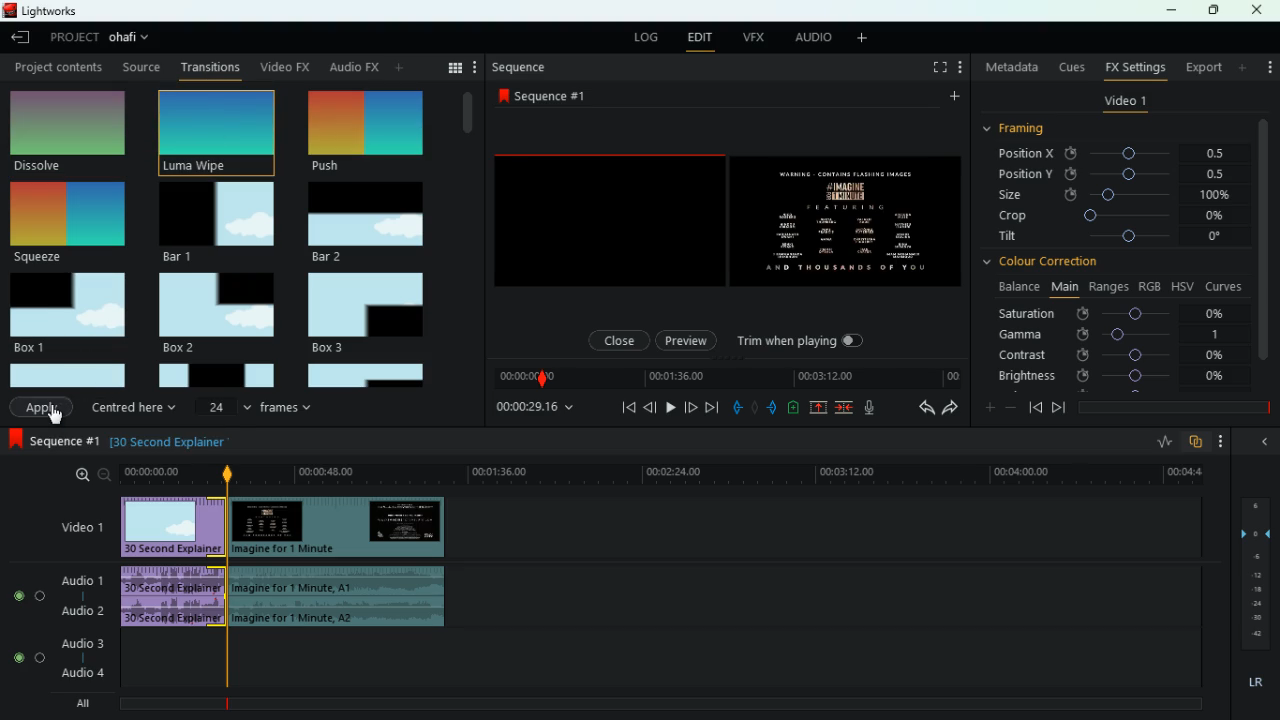 This screenshot has width=1280, height=720. What do you see at coordinates (85, 580) in the screenshot?
I see `audio 1` at bounding box center [85, 580].